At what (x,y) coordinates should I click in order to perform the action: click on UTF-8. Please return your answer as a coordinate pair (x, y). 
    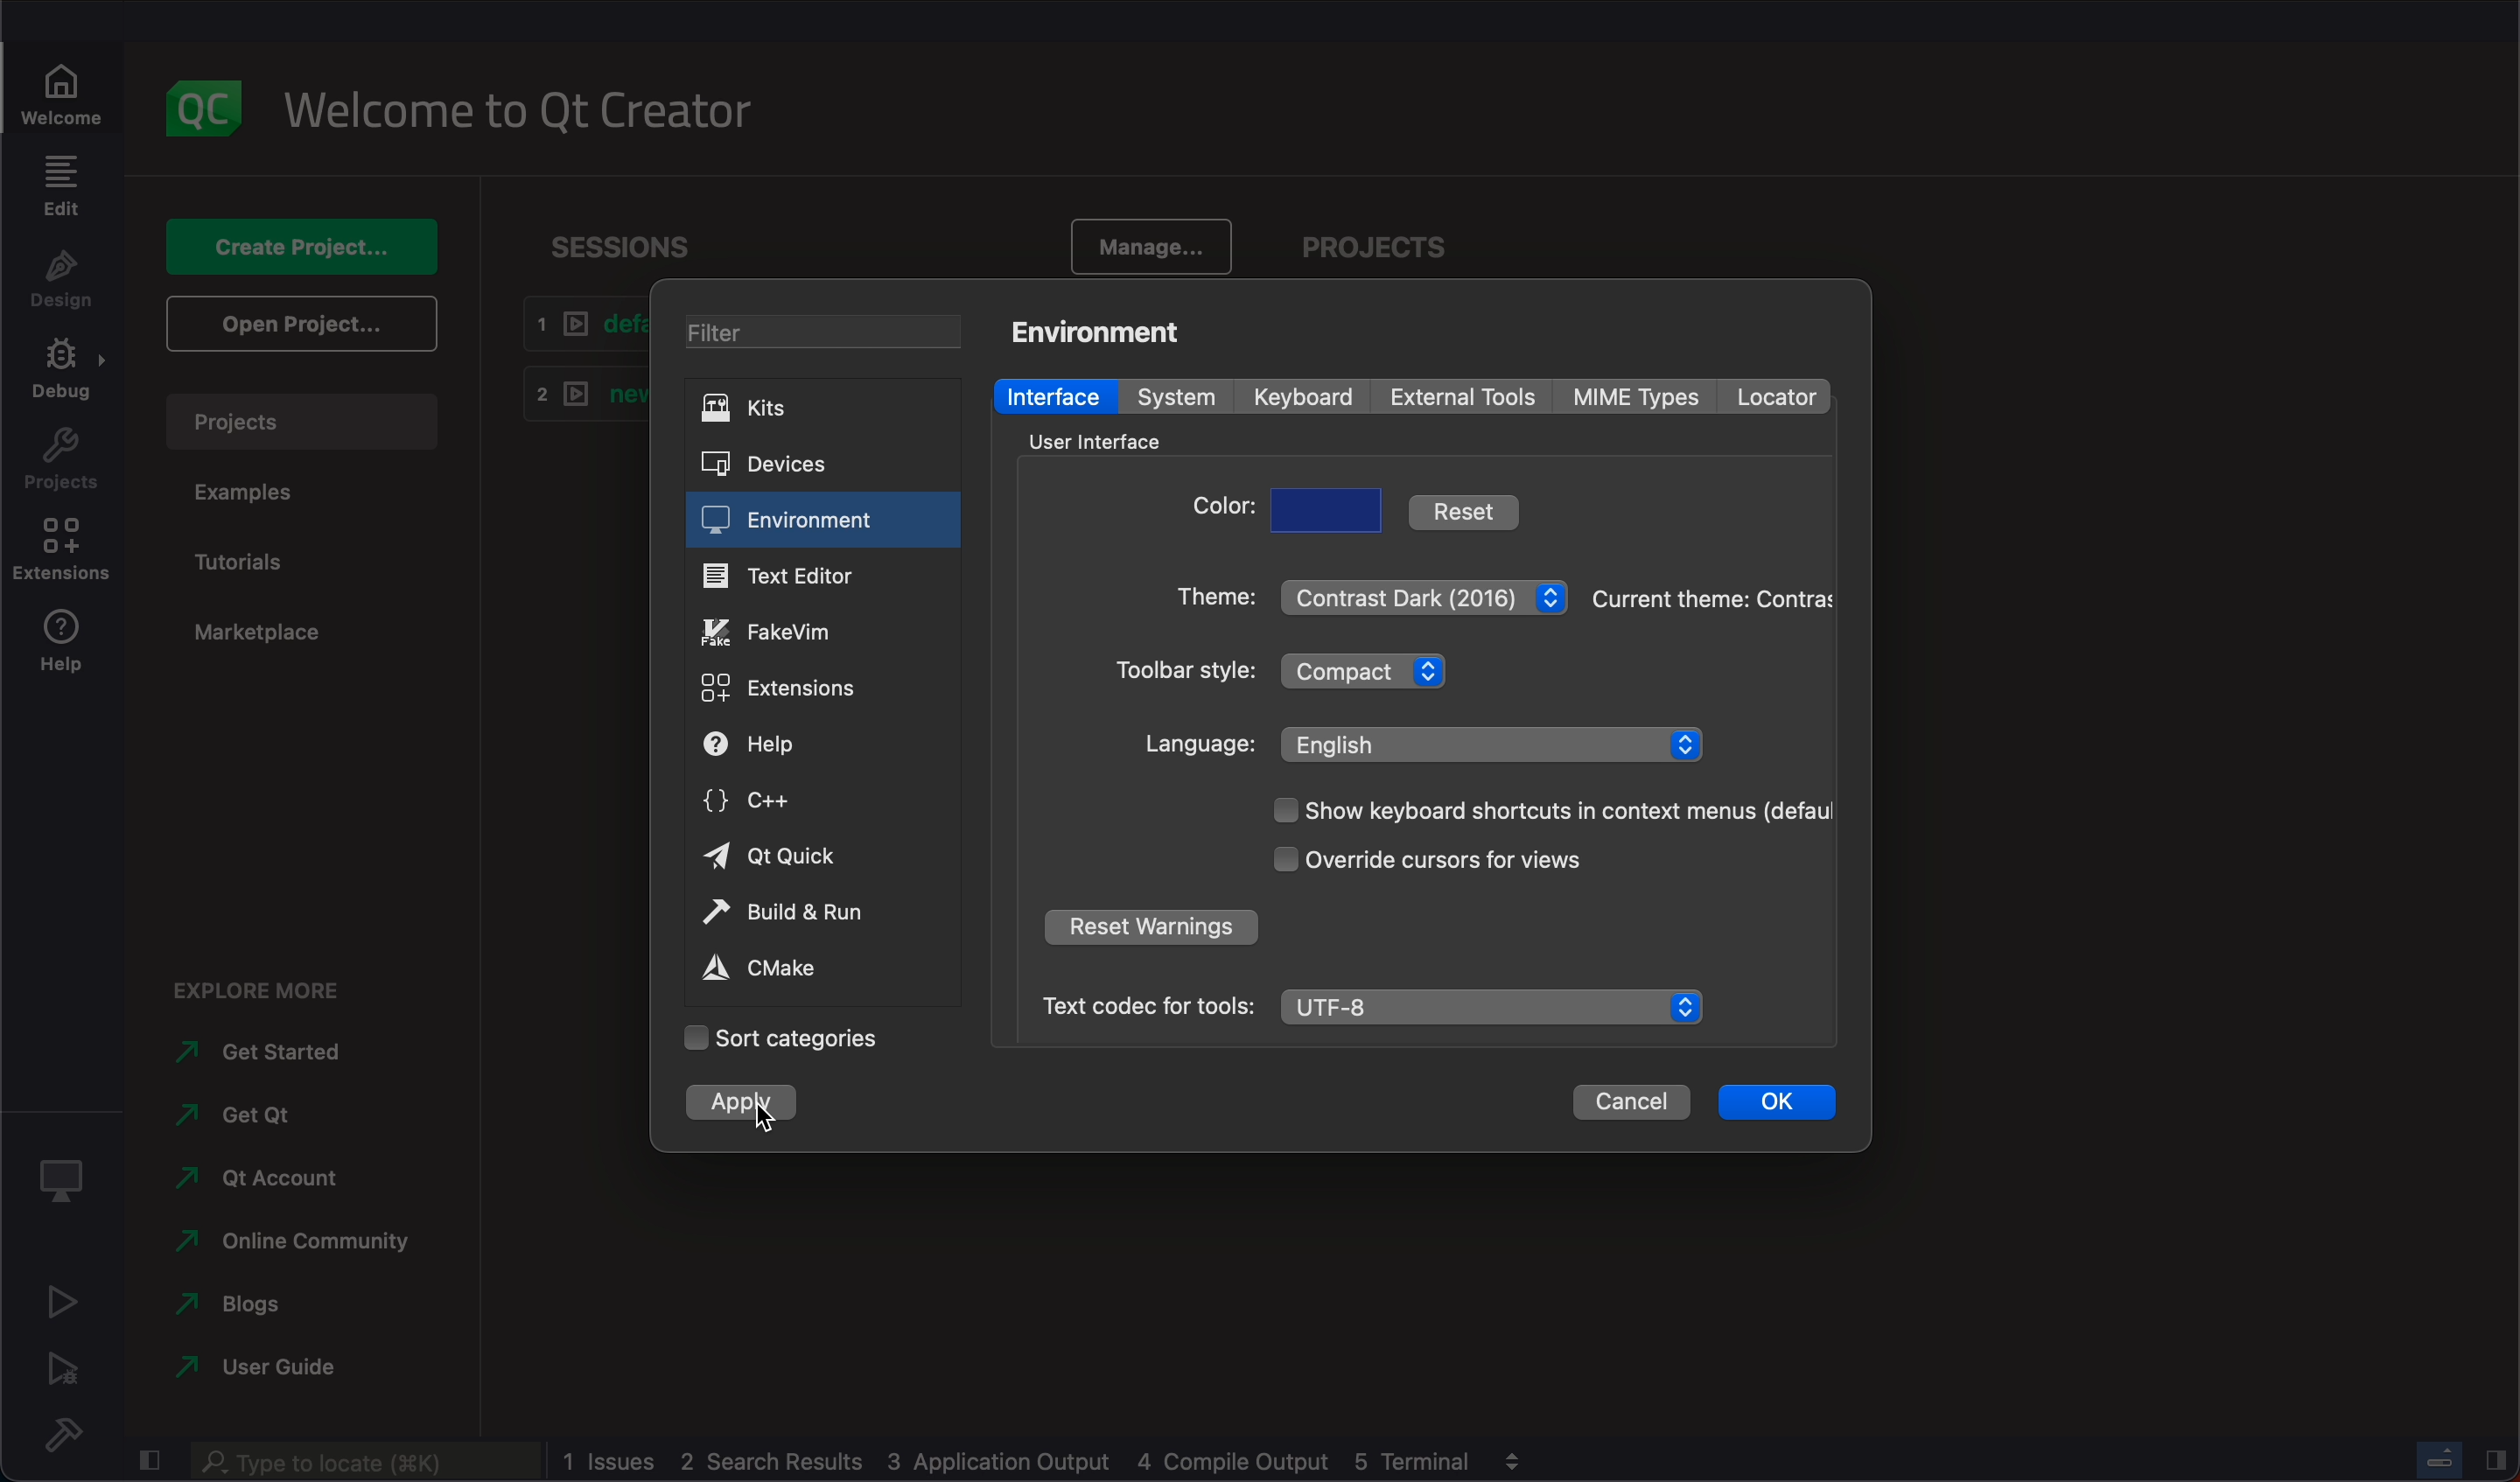
    Looking at the image, I should click on (1492, 1004).